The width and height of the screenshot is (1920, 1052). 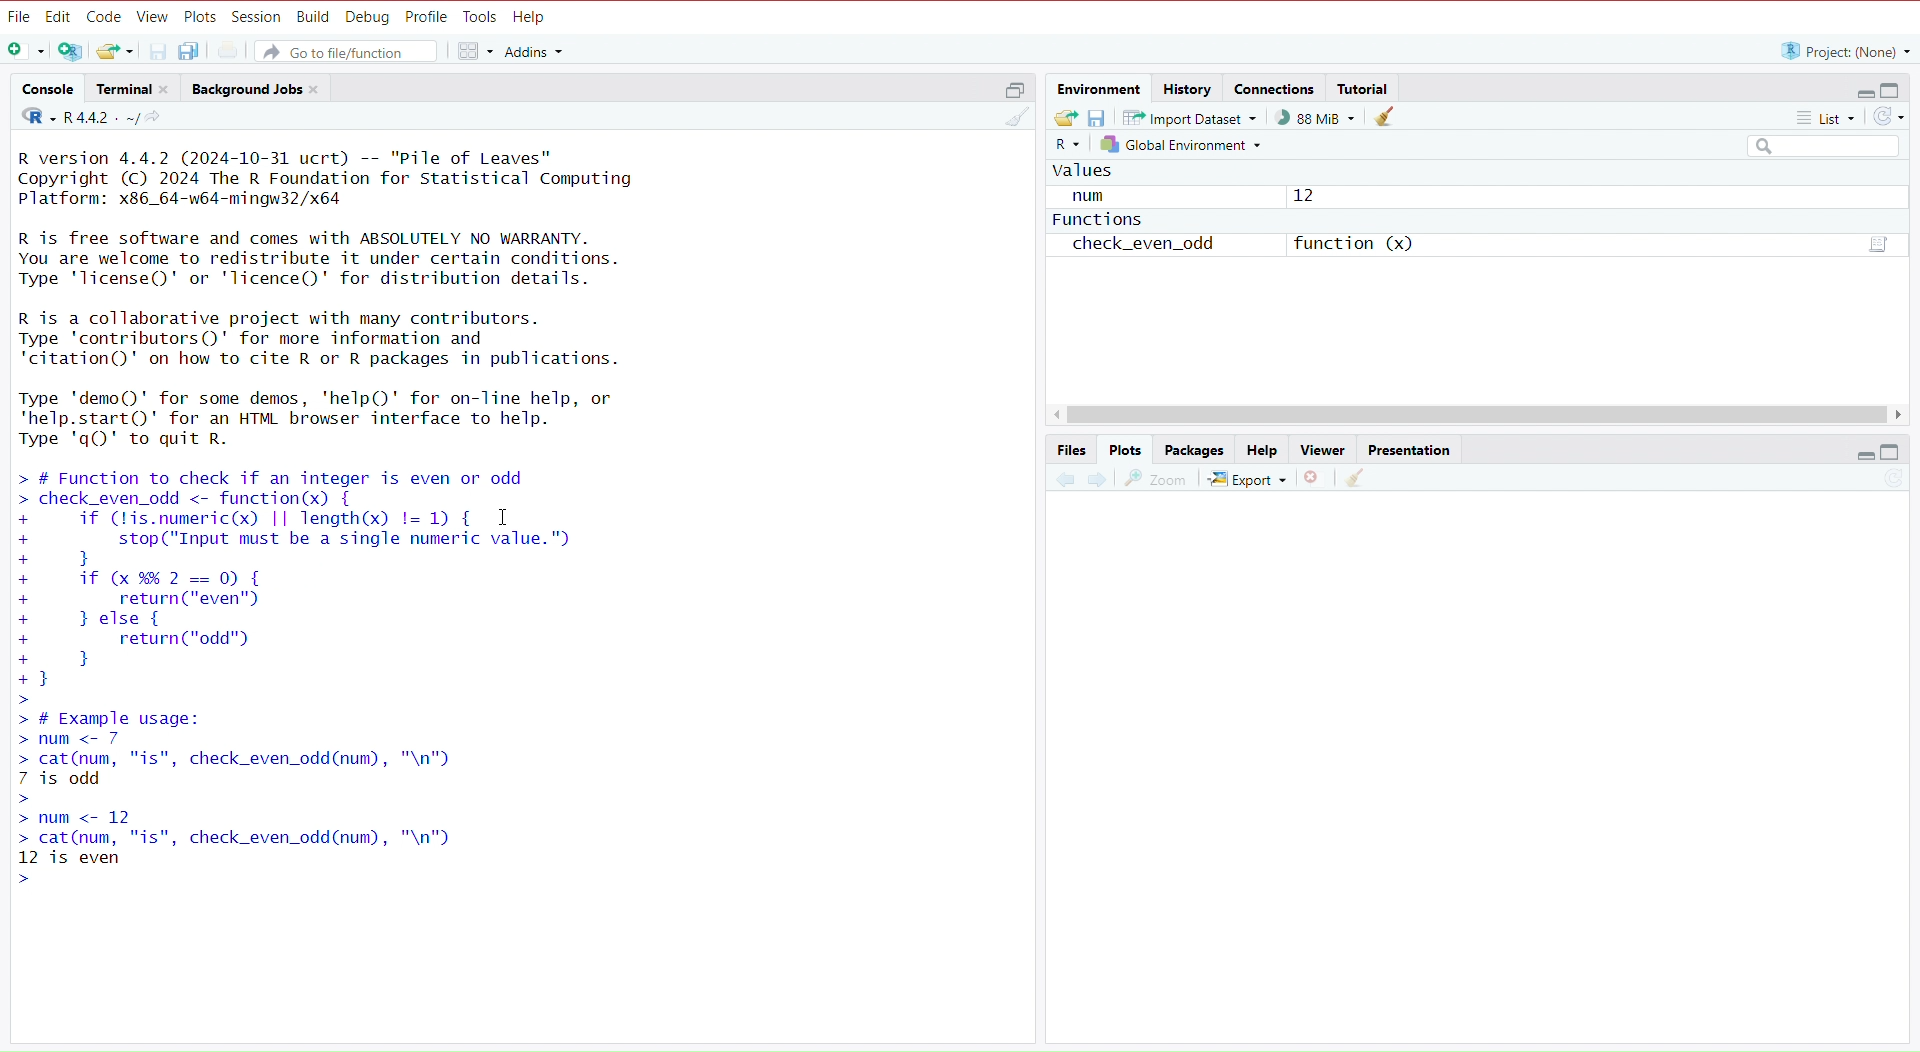 What do you see at coordinates (1876, 243) in the screenshot?
I see `options` at bounding box center [1876, 243].